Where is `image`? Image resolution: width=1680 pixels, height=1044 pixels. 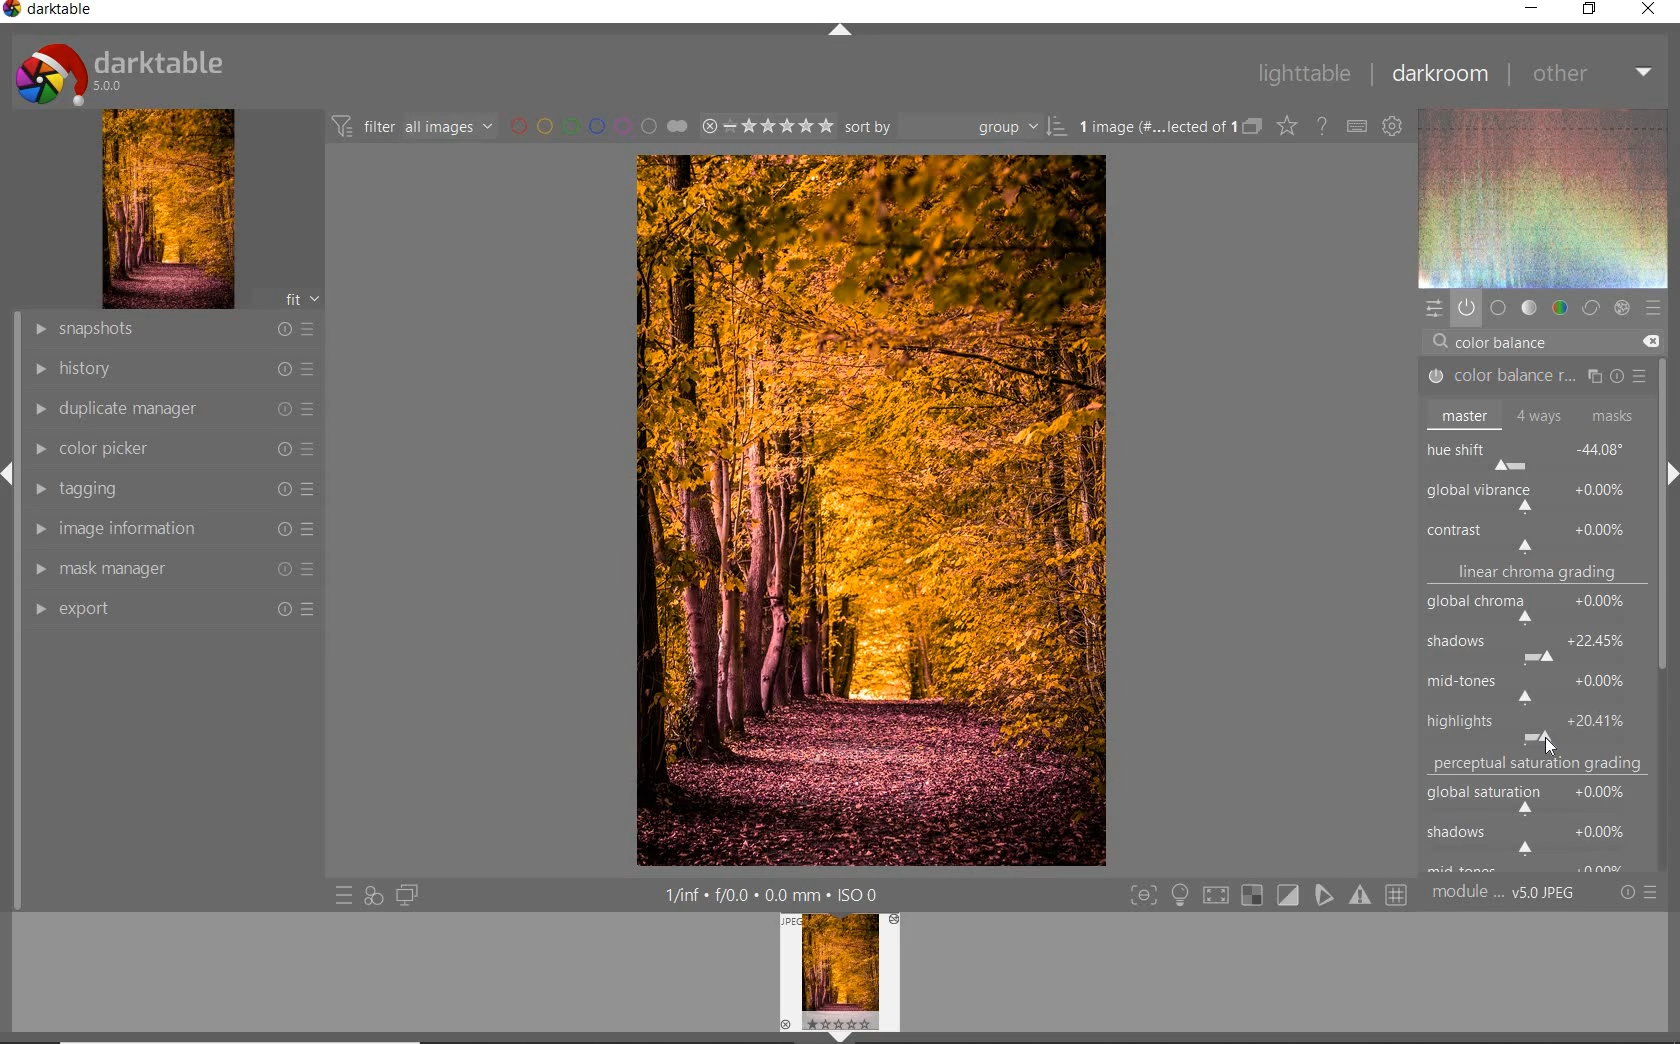 image is located at coordinates (169, 209).